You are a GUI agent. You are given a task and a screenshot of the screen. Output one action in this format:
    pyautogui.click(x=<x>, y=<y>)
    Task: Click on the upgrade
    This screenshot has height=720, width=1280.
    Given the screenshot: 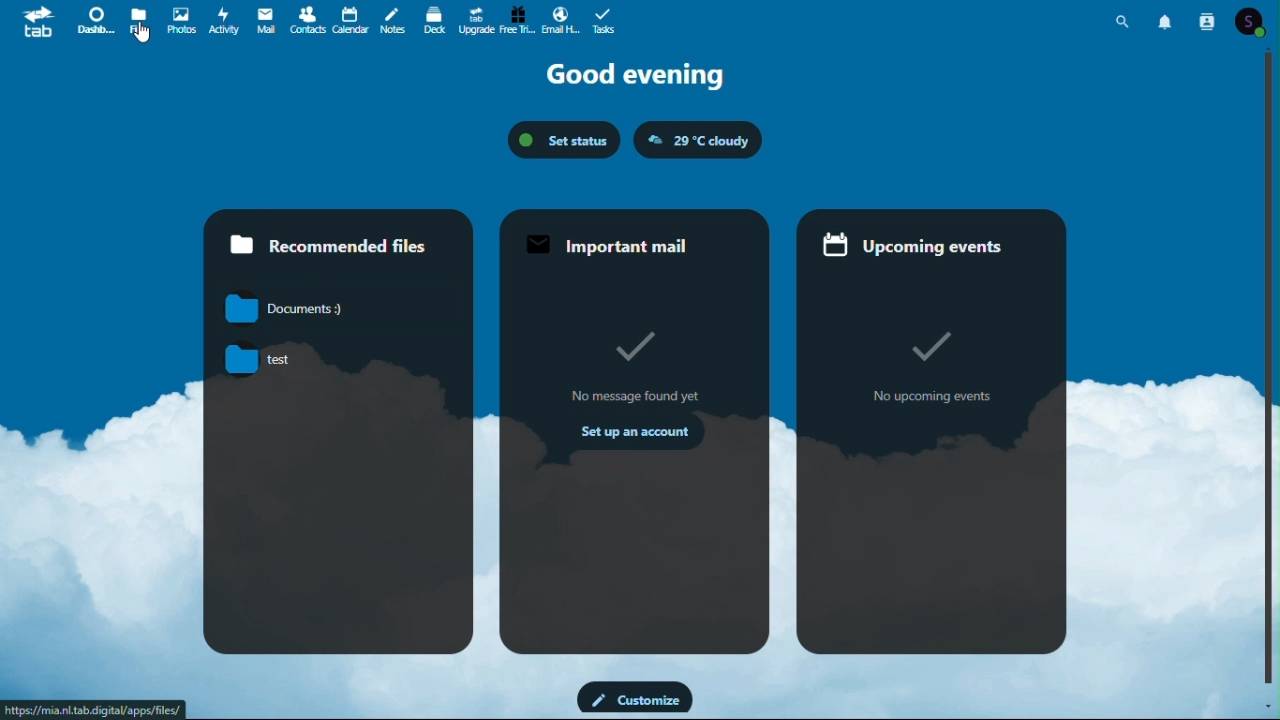 What is the action you would take?
    pyautogui.click(x=477, y=18)
    